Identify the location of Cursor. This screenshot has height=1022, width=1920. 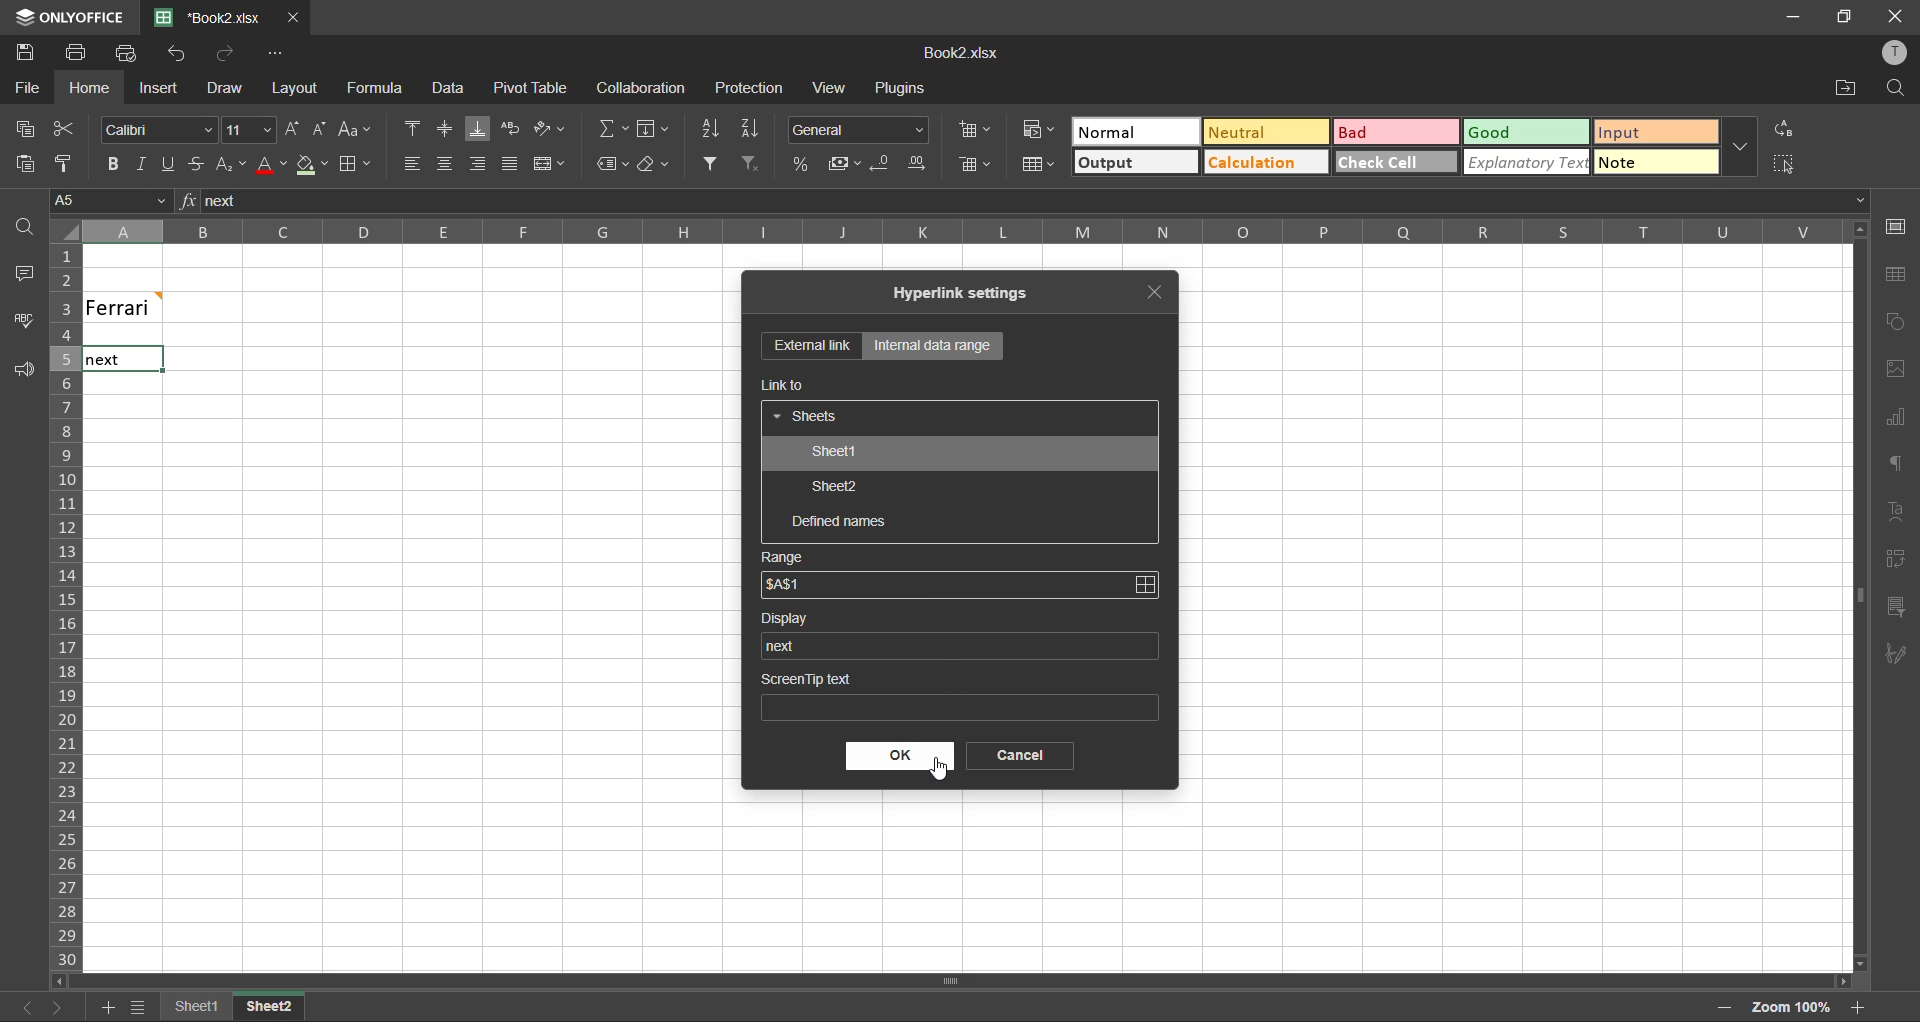
(938, 776).